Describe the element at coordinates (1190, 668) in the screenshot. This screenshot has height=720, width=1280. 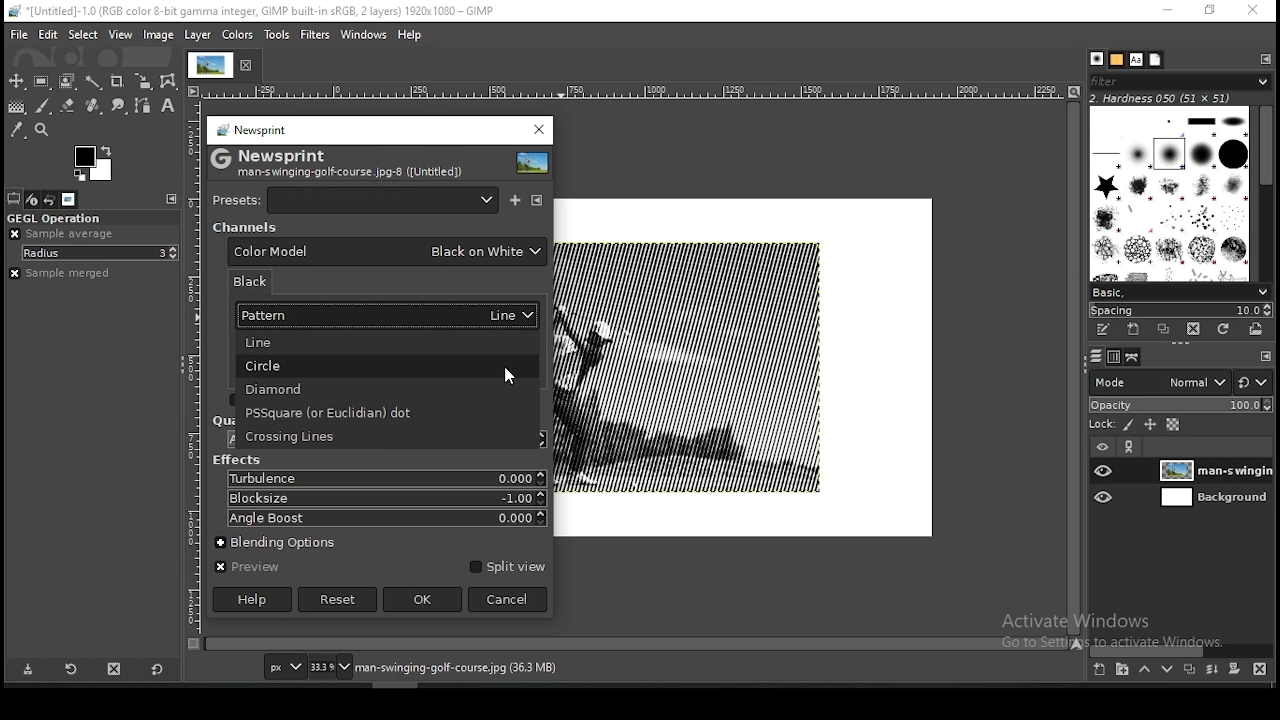
I see `duplicate layer` at that location.